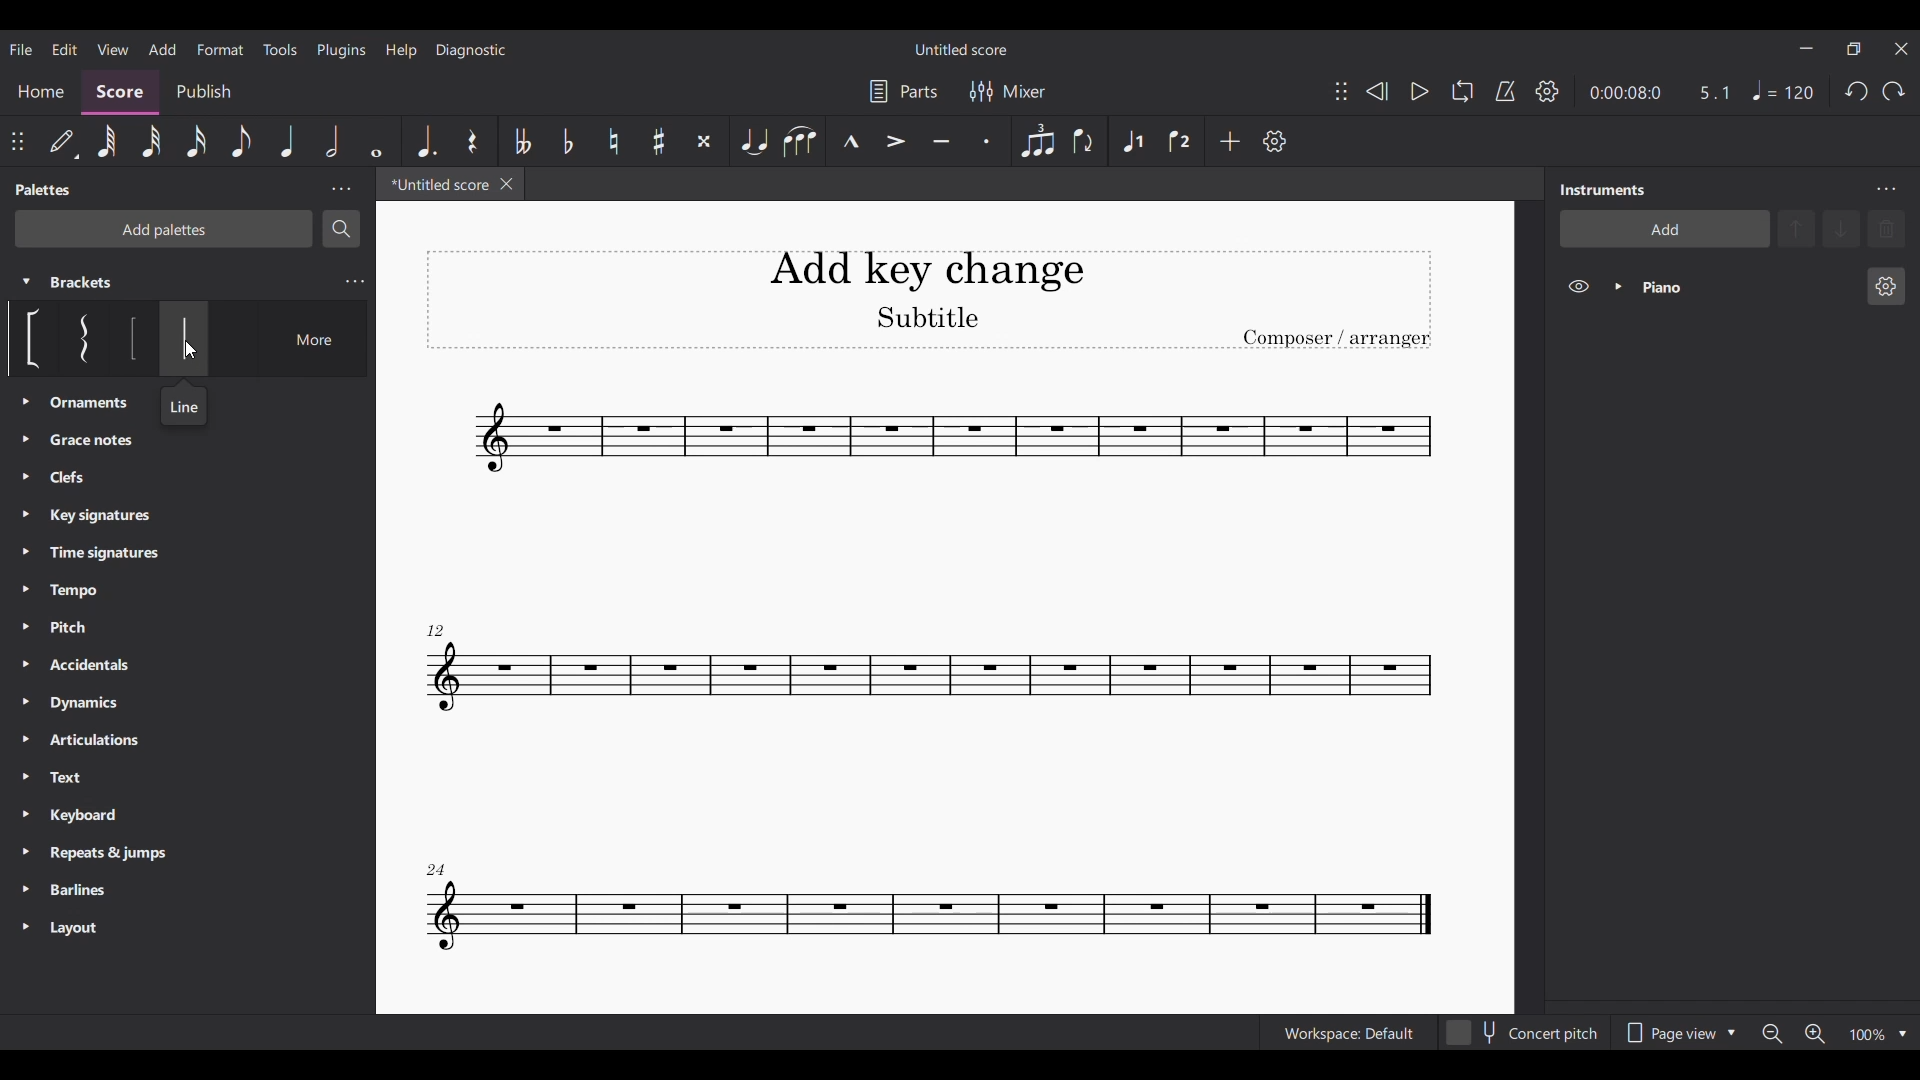  I want to click on Undo, so click(1857, 91).